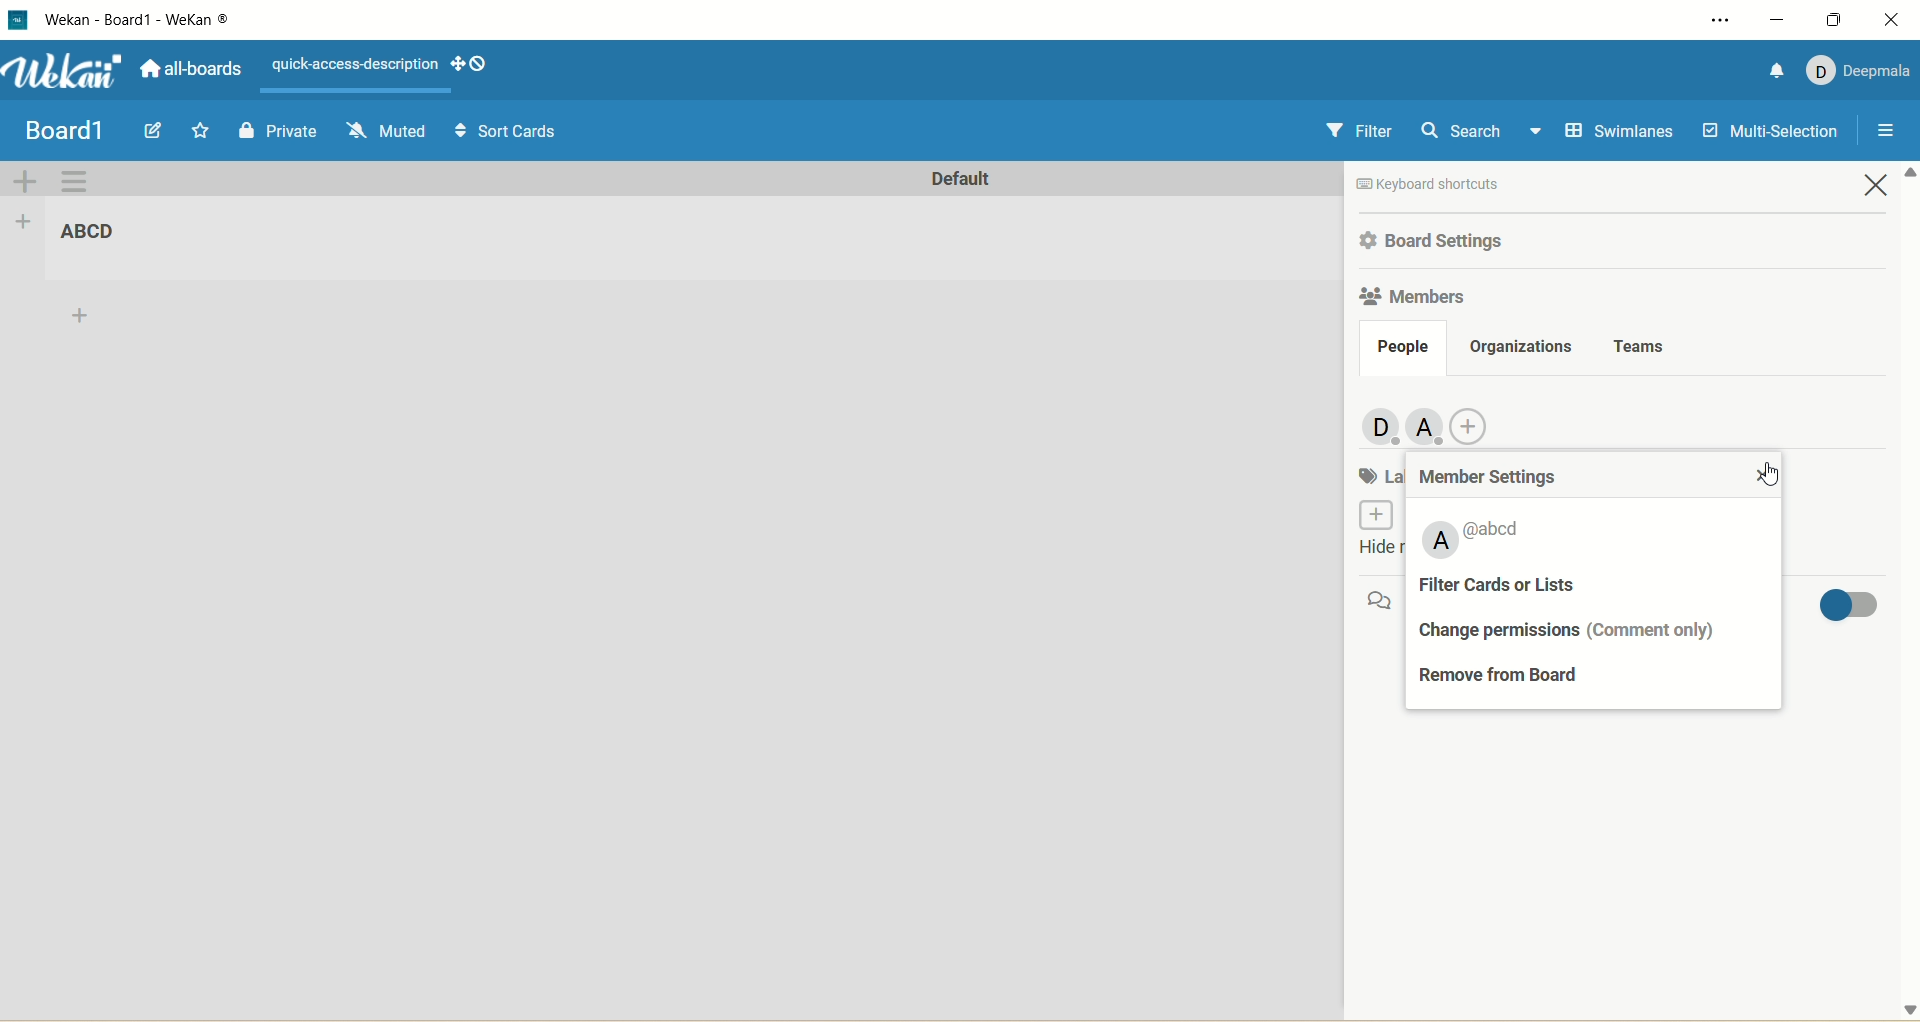  I want to click on all boards, so click(191, 68).